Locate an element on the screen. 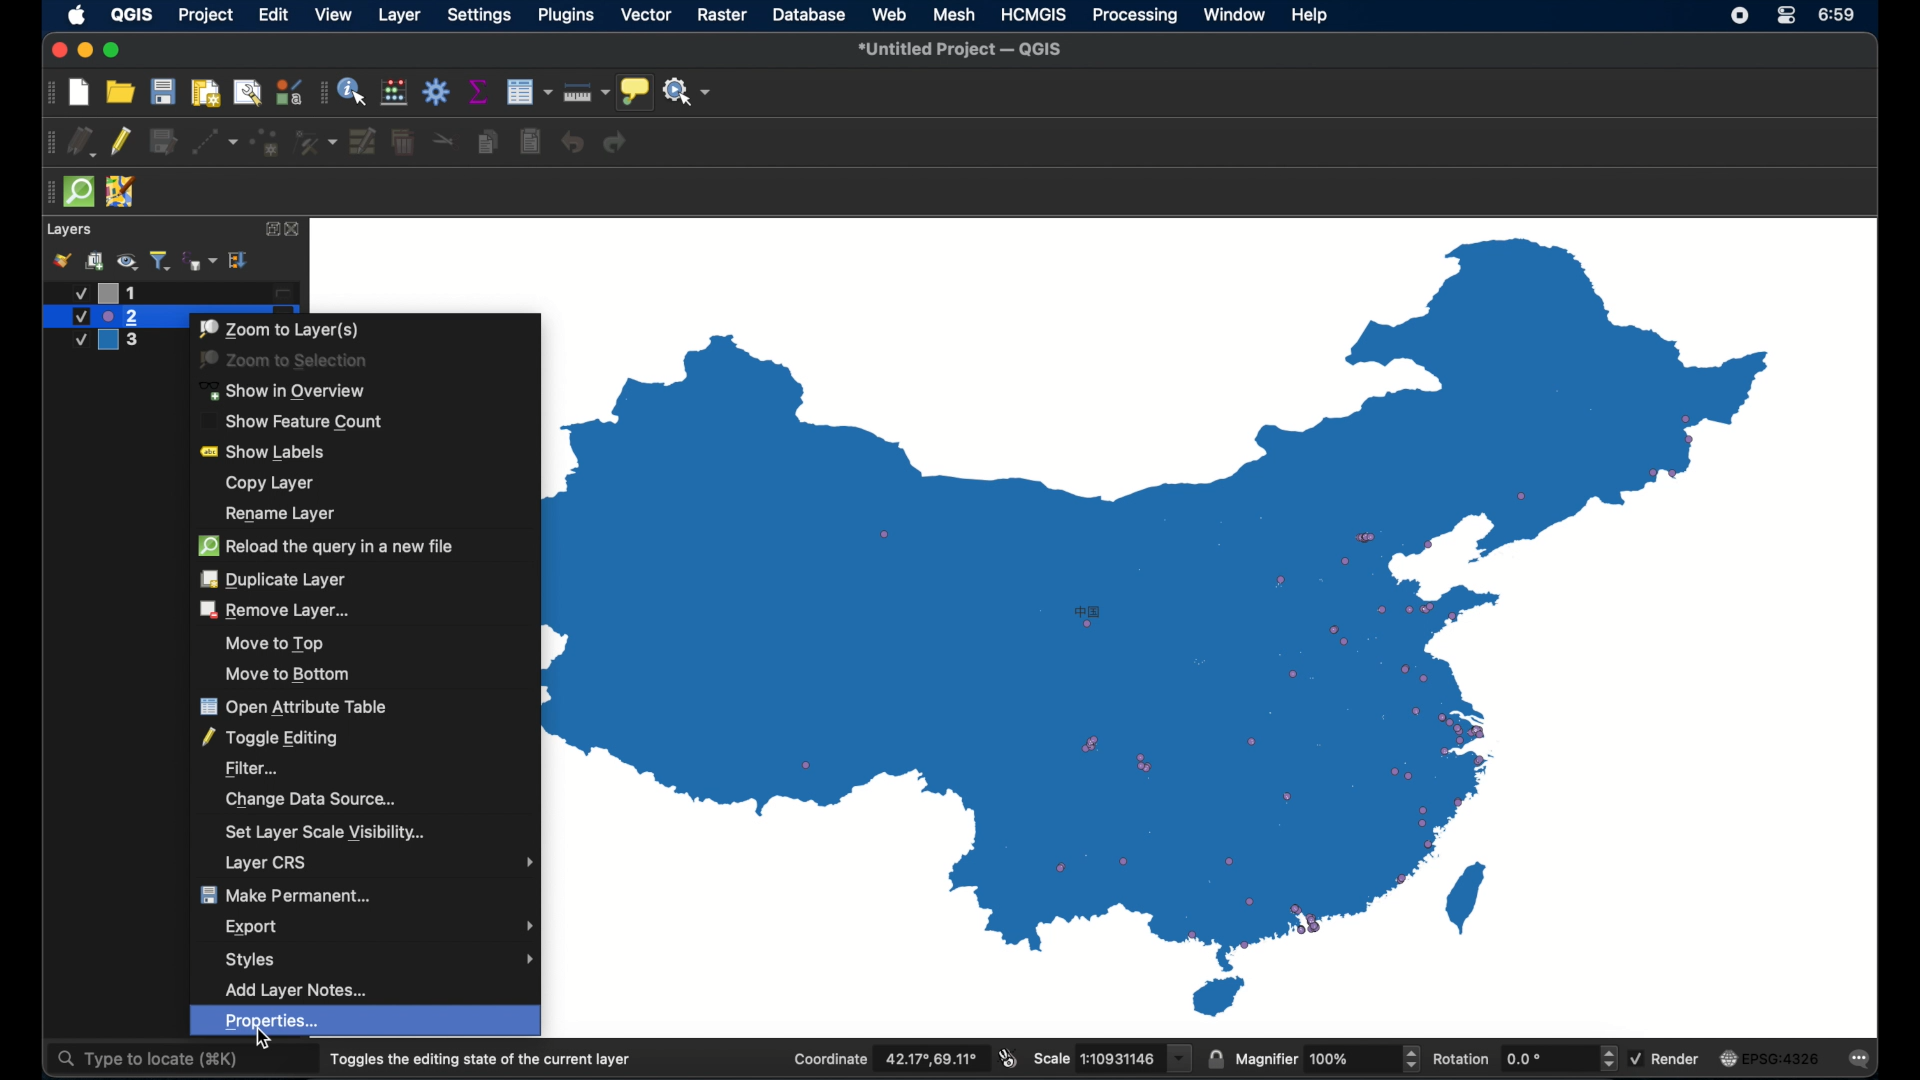 This screenshot has height=1080, width=1920. apple icon is located at coordinates (78, 15).